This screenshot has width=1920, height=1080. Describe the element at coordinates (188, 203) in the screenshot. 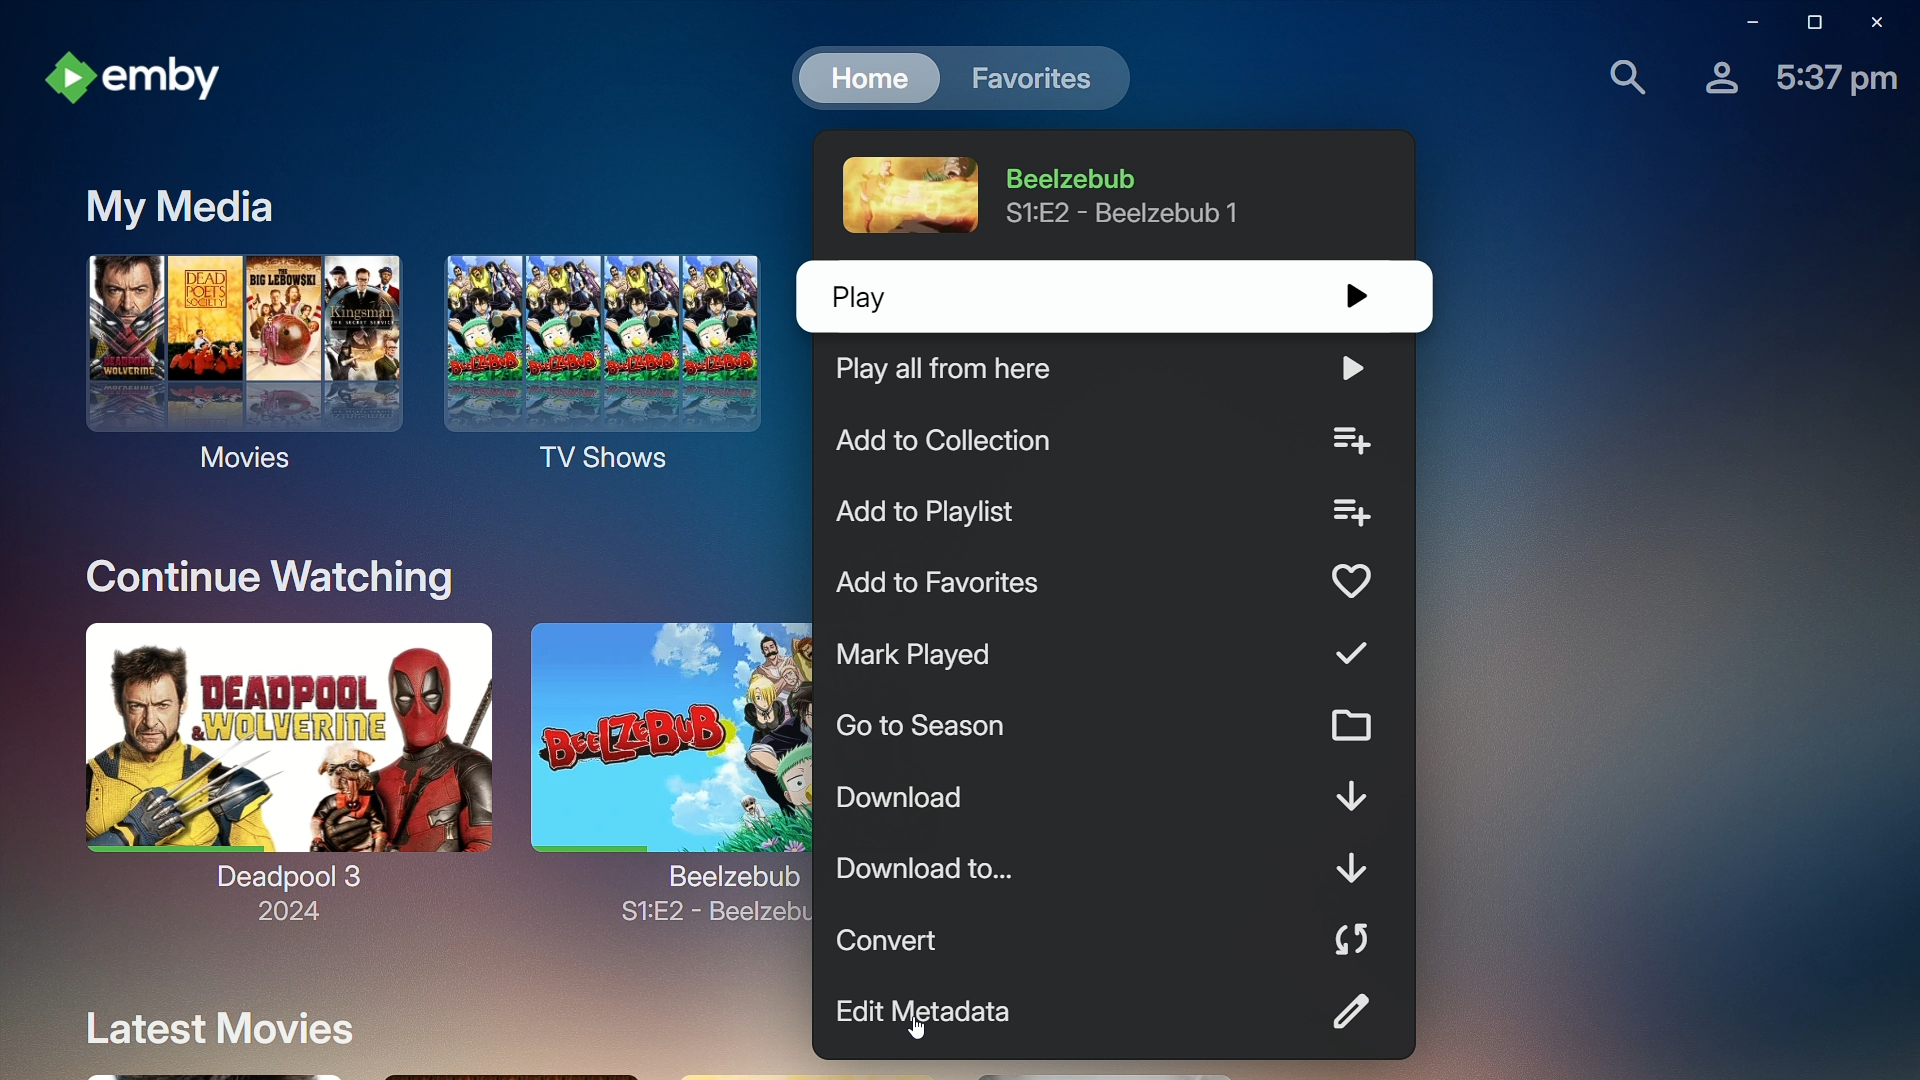

I see `My Media` at that location.